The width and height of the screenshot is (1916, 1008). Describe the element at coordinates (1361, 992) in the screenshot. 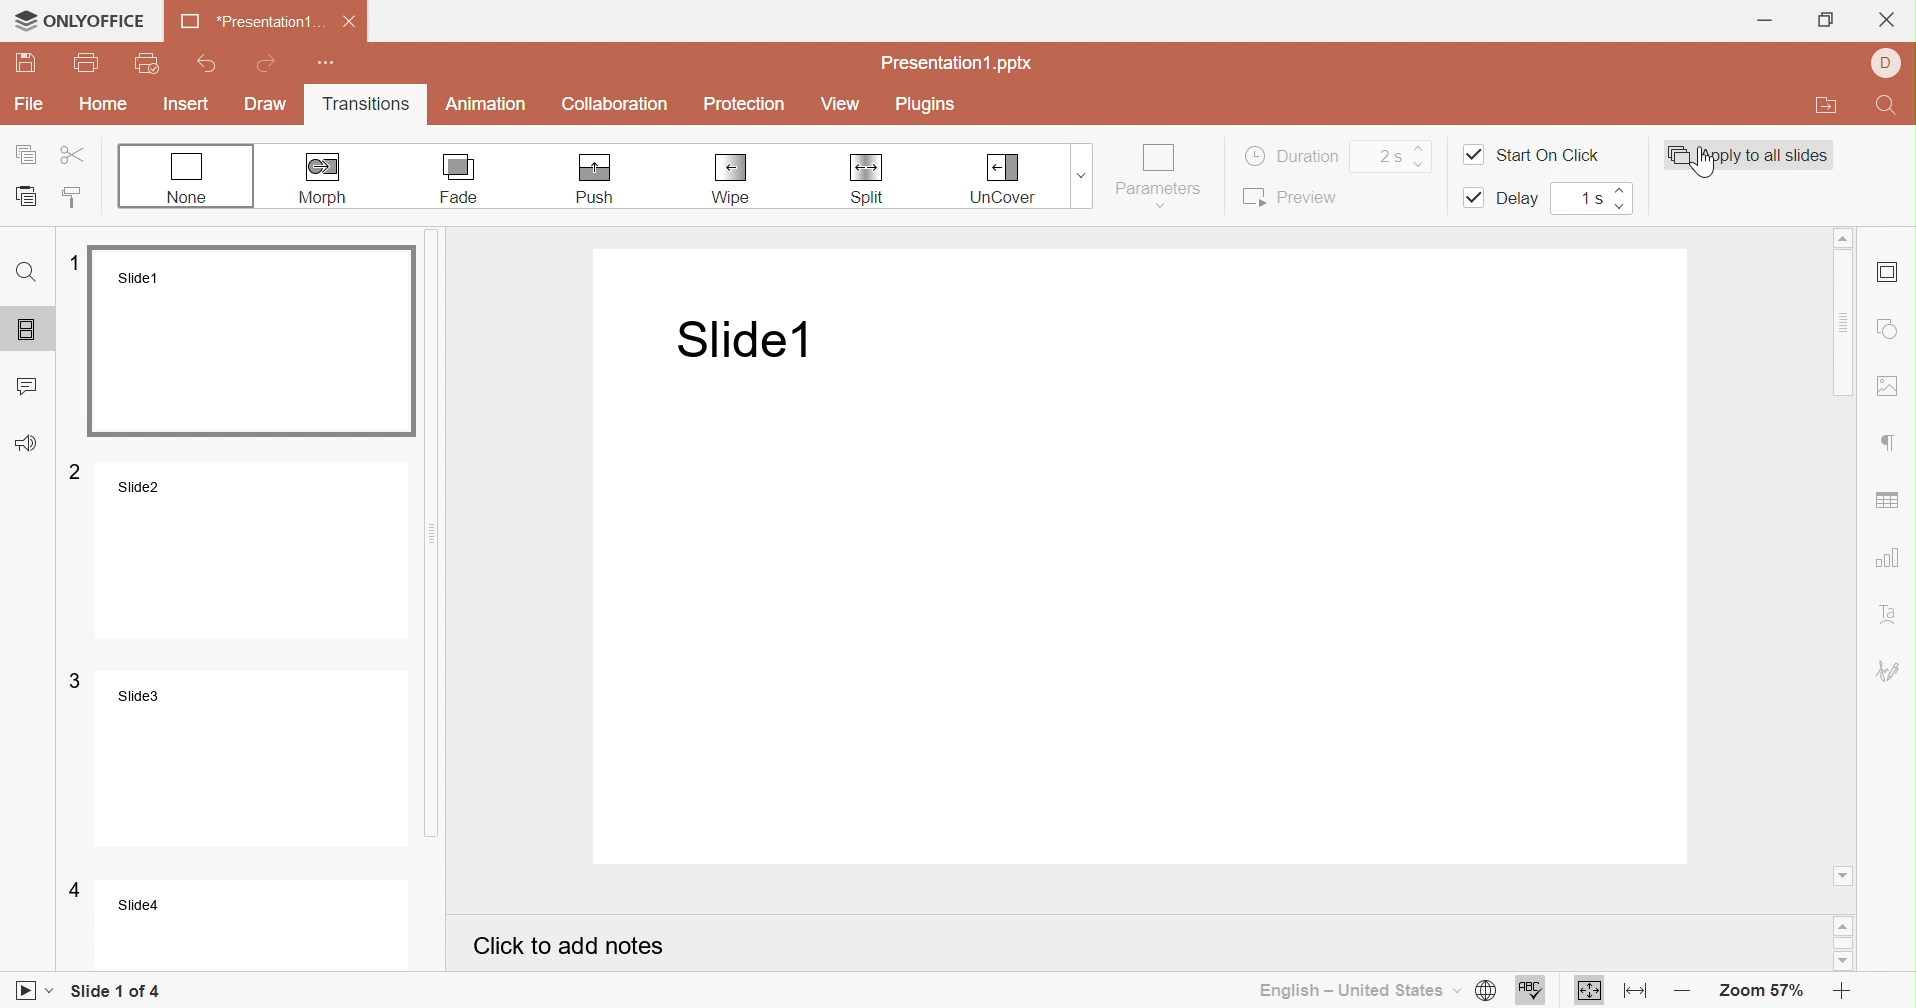

I see `English - United States` at that location.